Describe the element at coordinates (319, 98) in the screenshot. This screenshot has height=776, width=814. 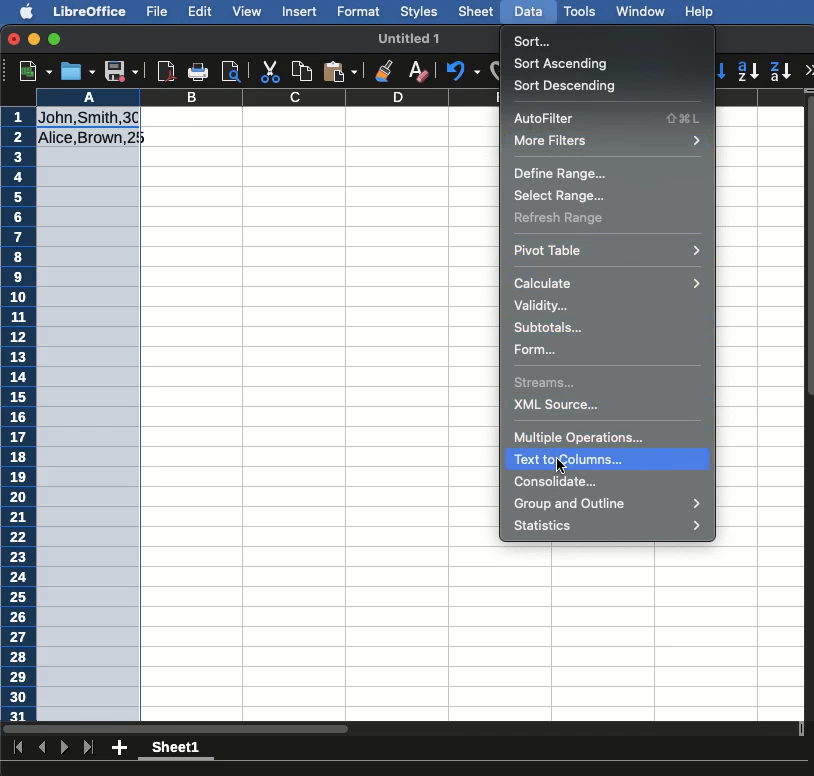
I see `columns` at that location.